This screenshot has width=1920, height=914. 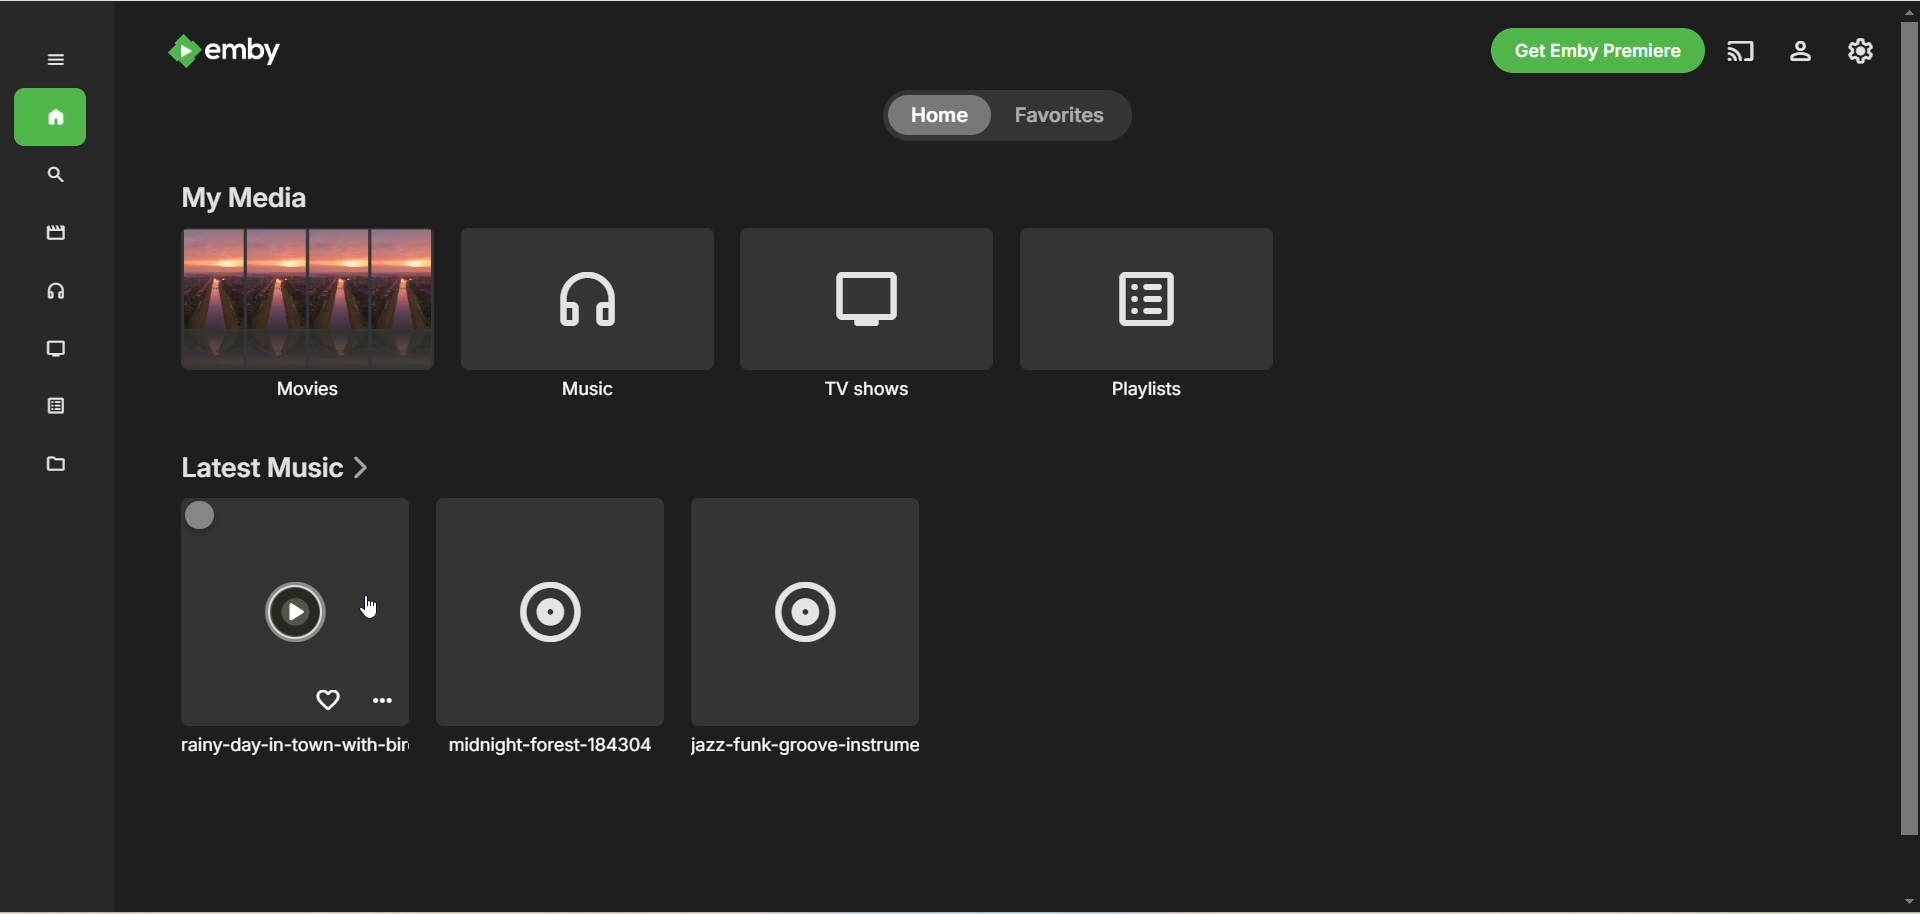 I want to click on expand, so click(x=57, y=60).